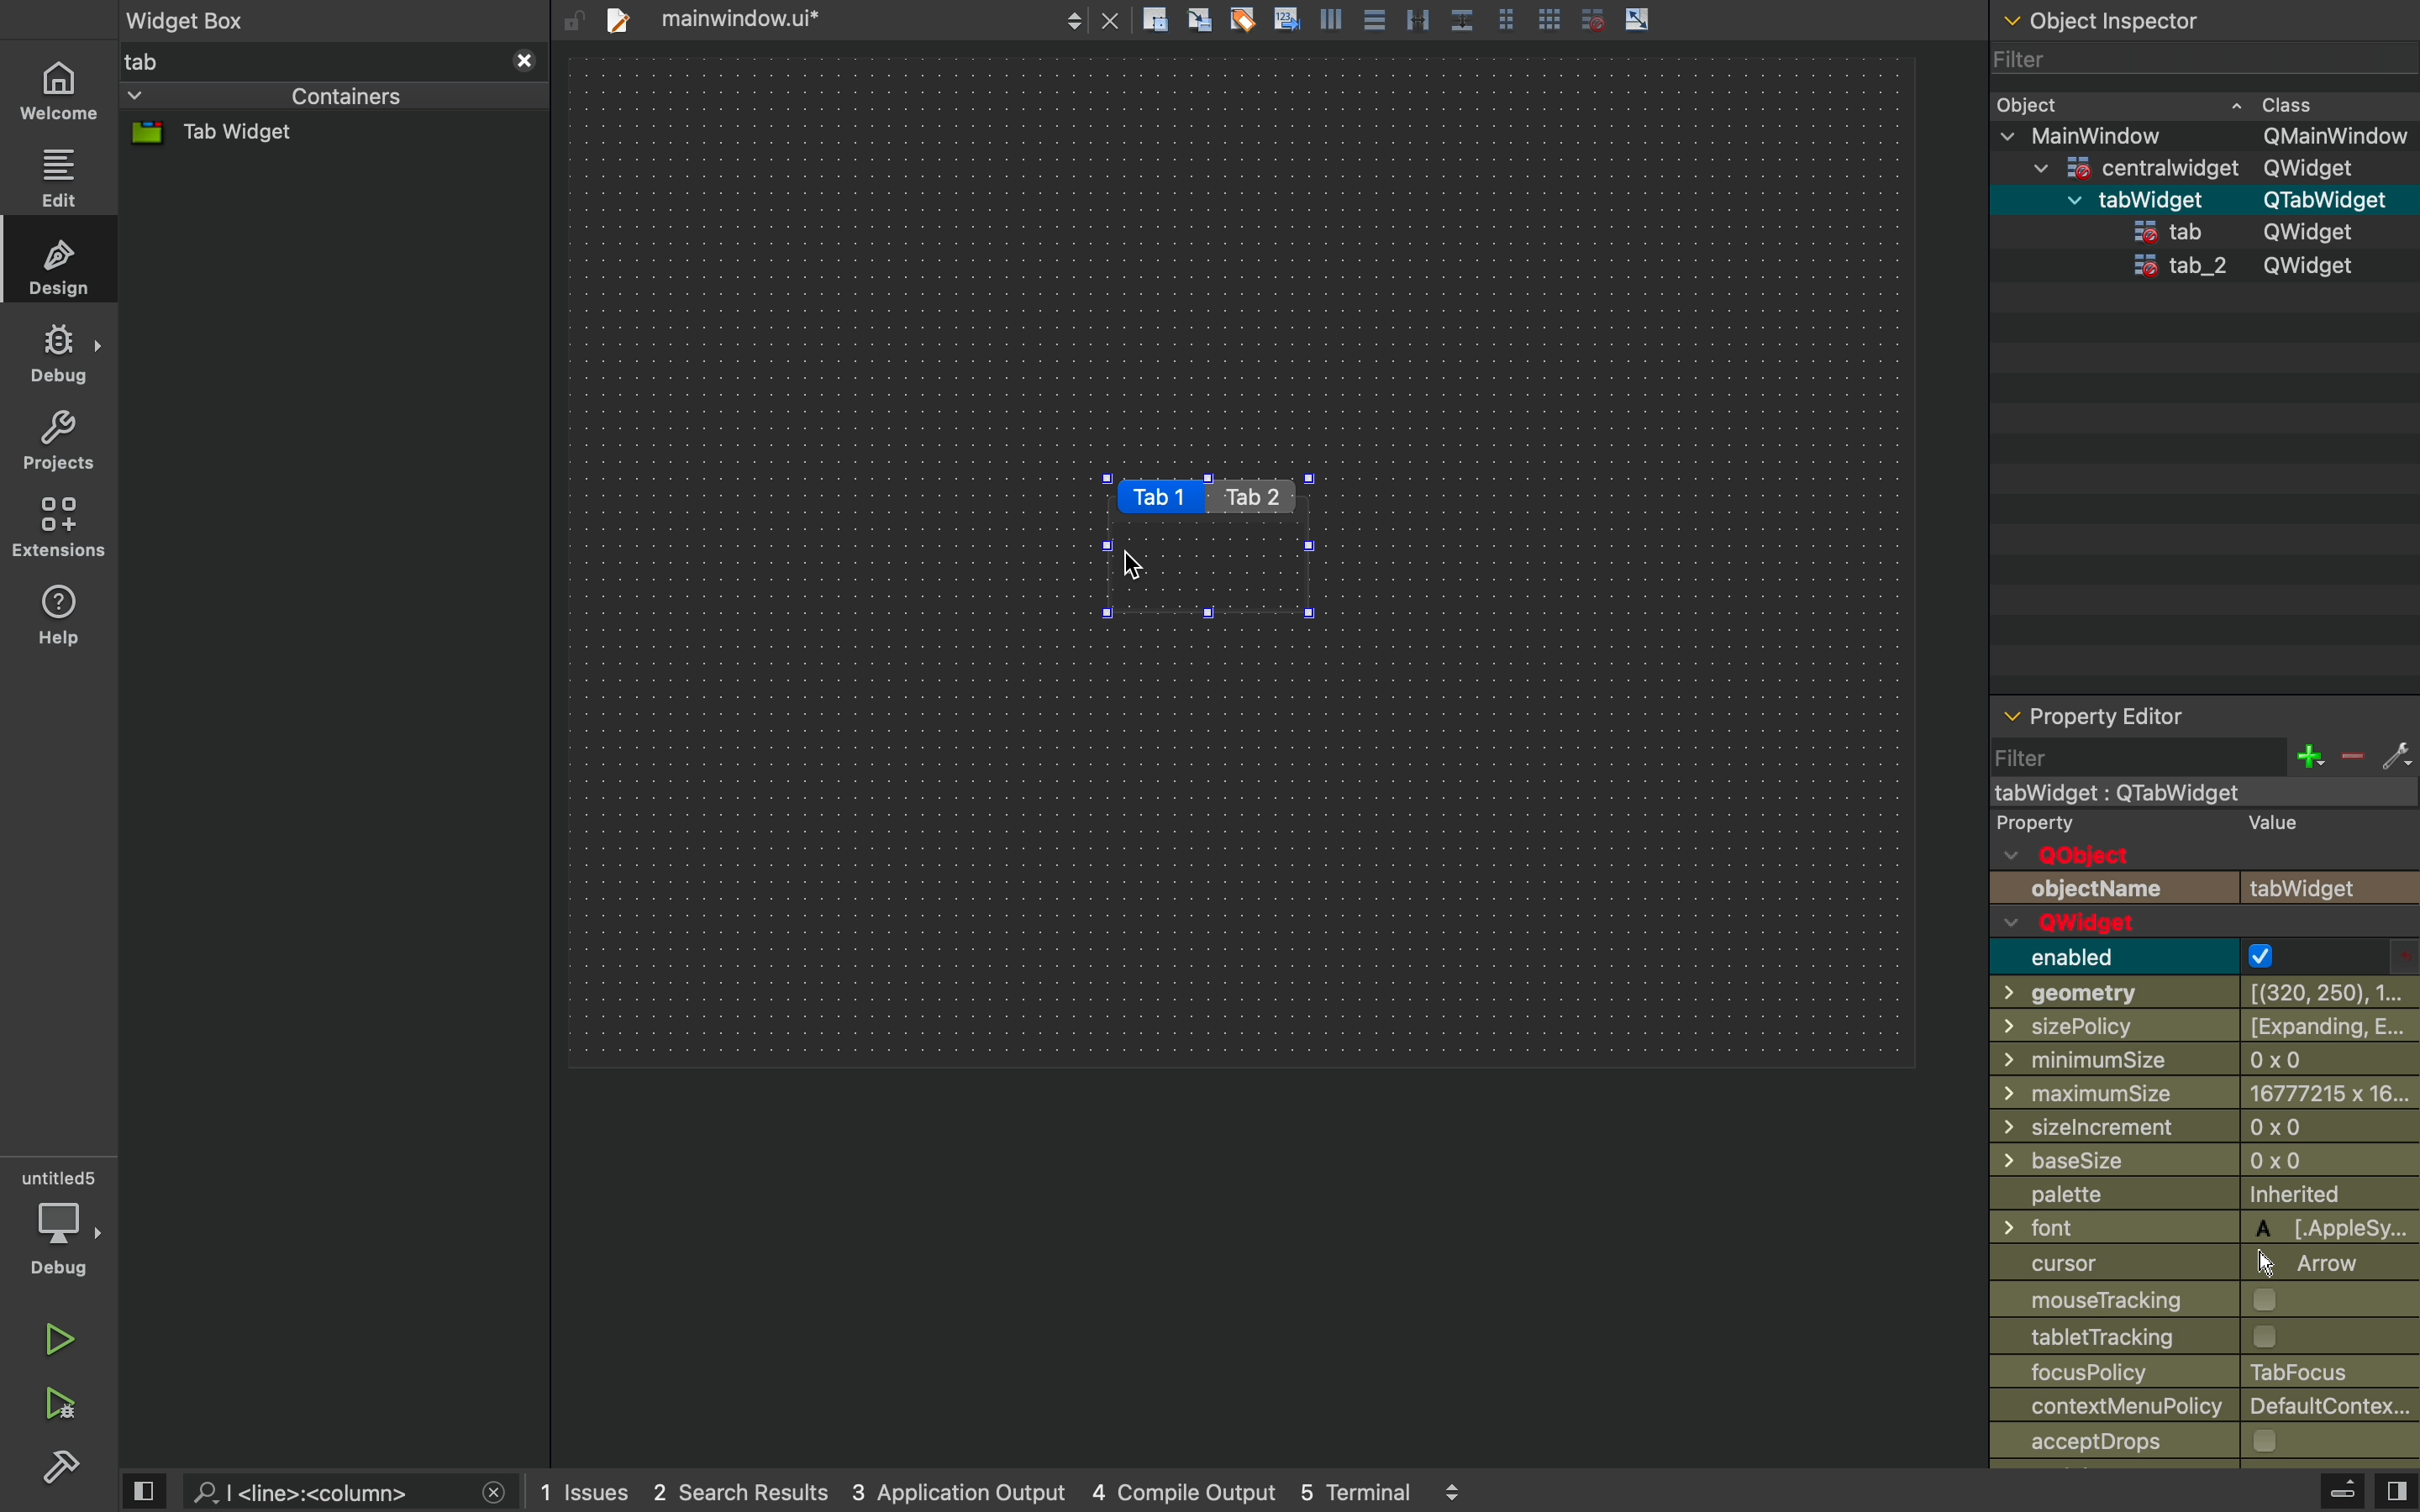  Describe the element at coordinates (2182, 59) in the screenshot. I see `filter` at that location.